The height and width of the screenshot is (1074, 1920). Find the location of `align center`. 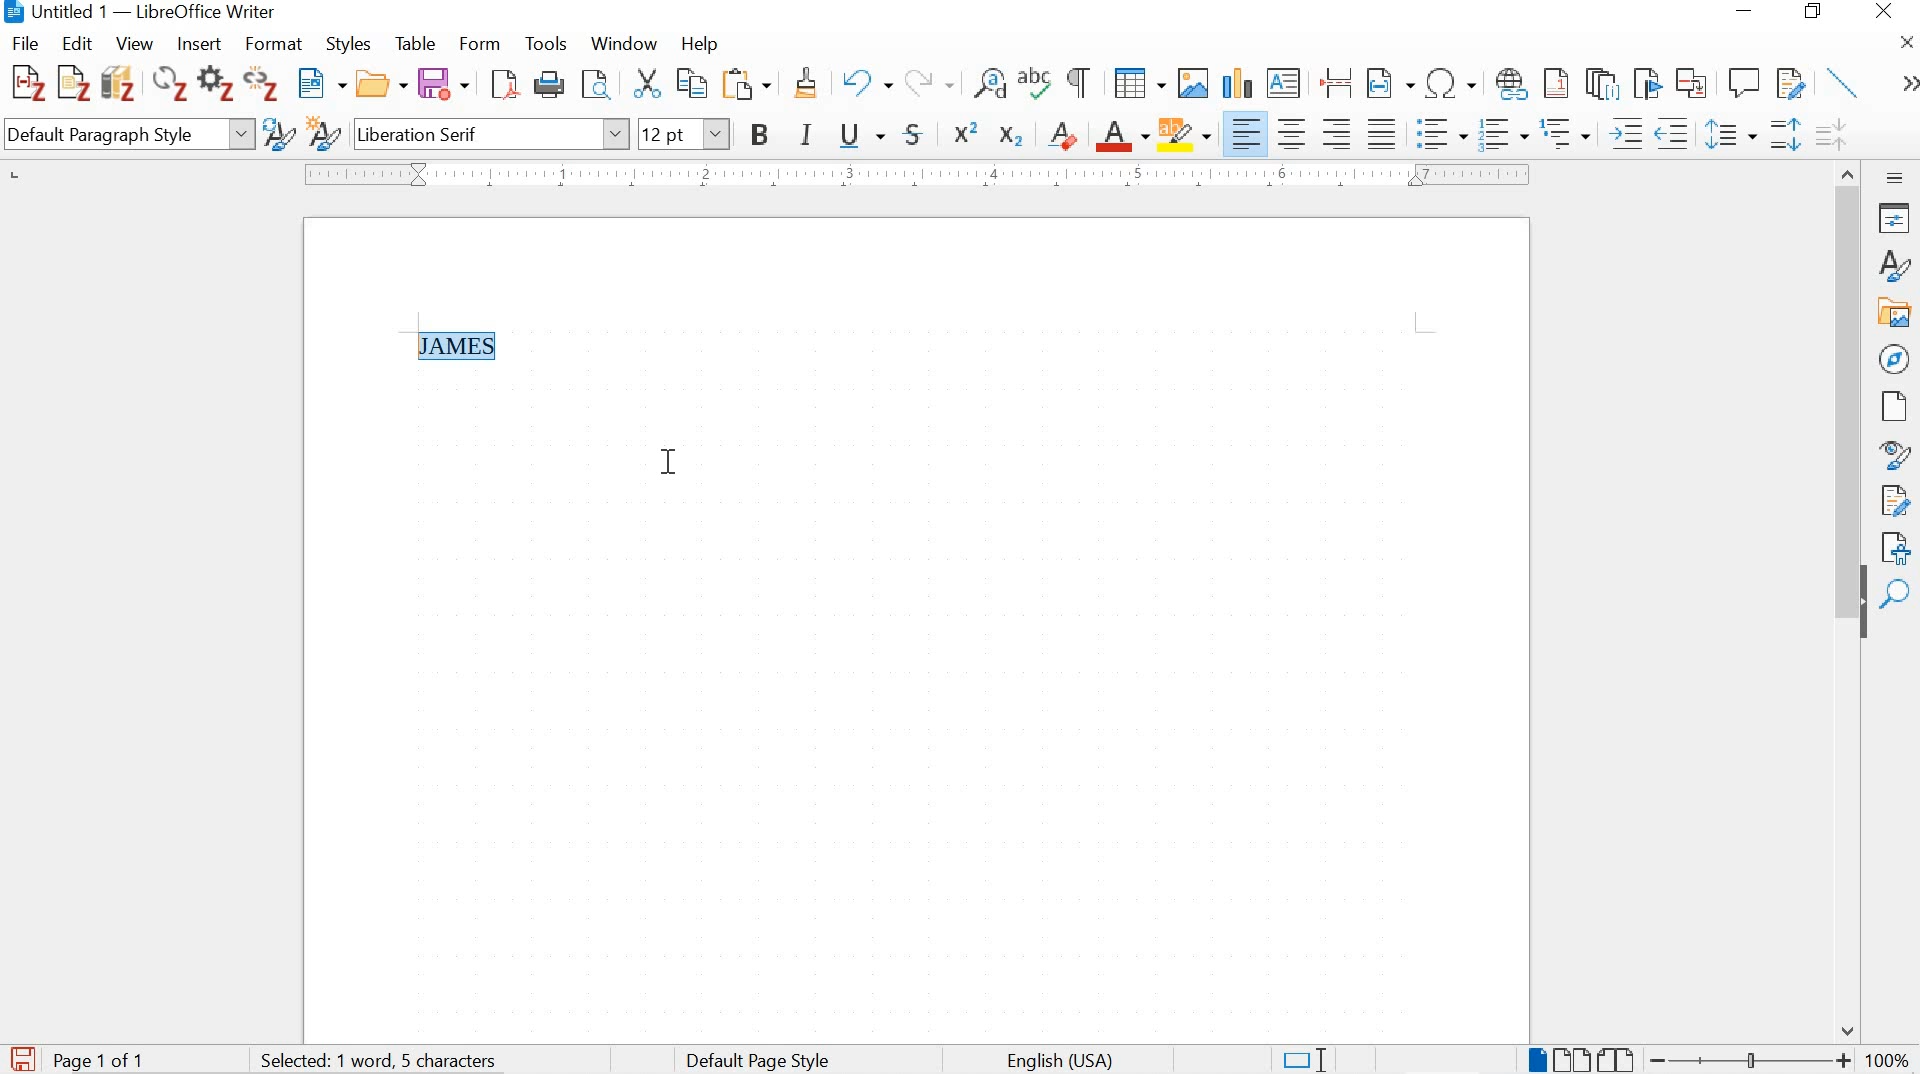

align center is located at coordinates (1292, 133).